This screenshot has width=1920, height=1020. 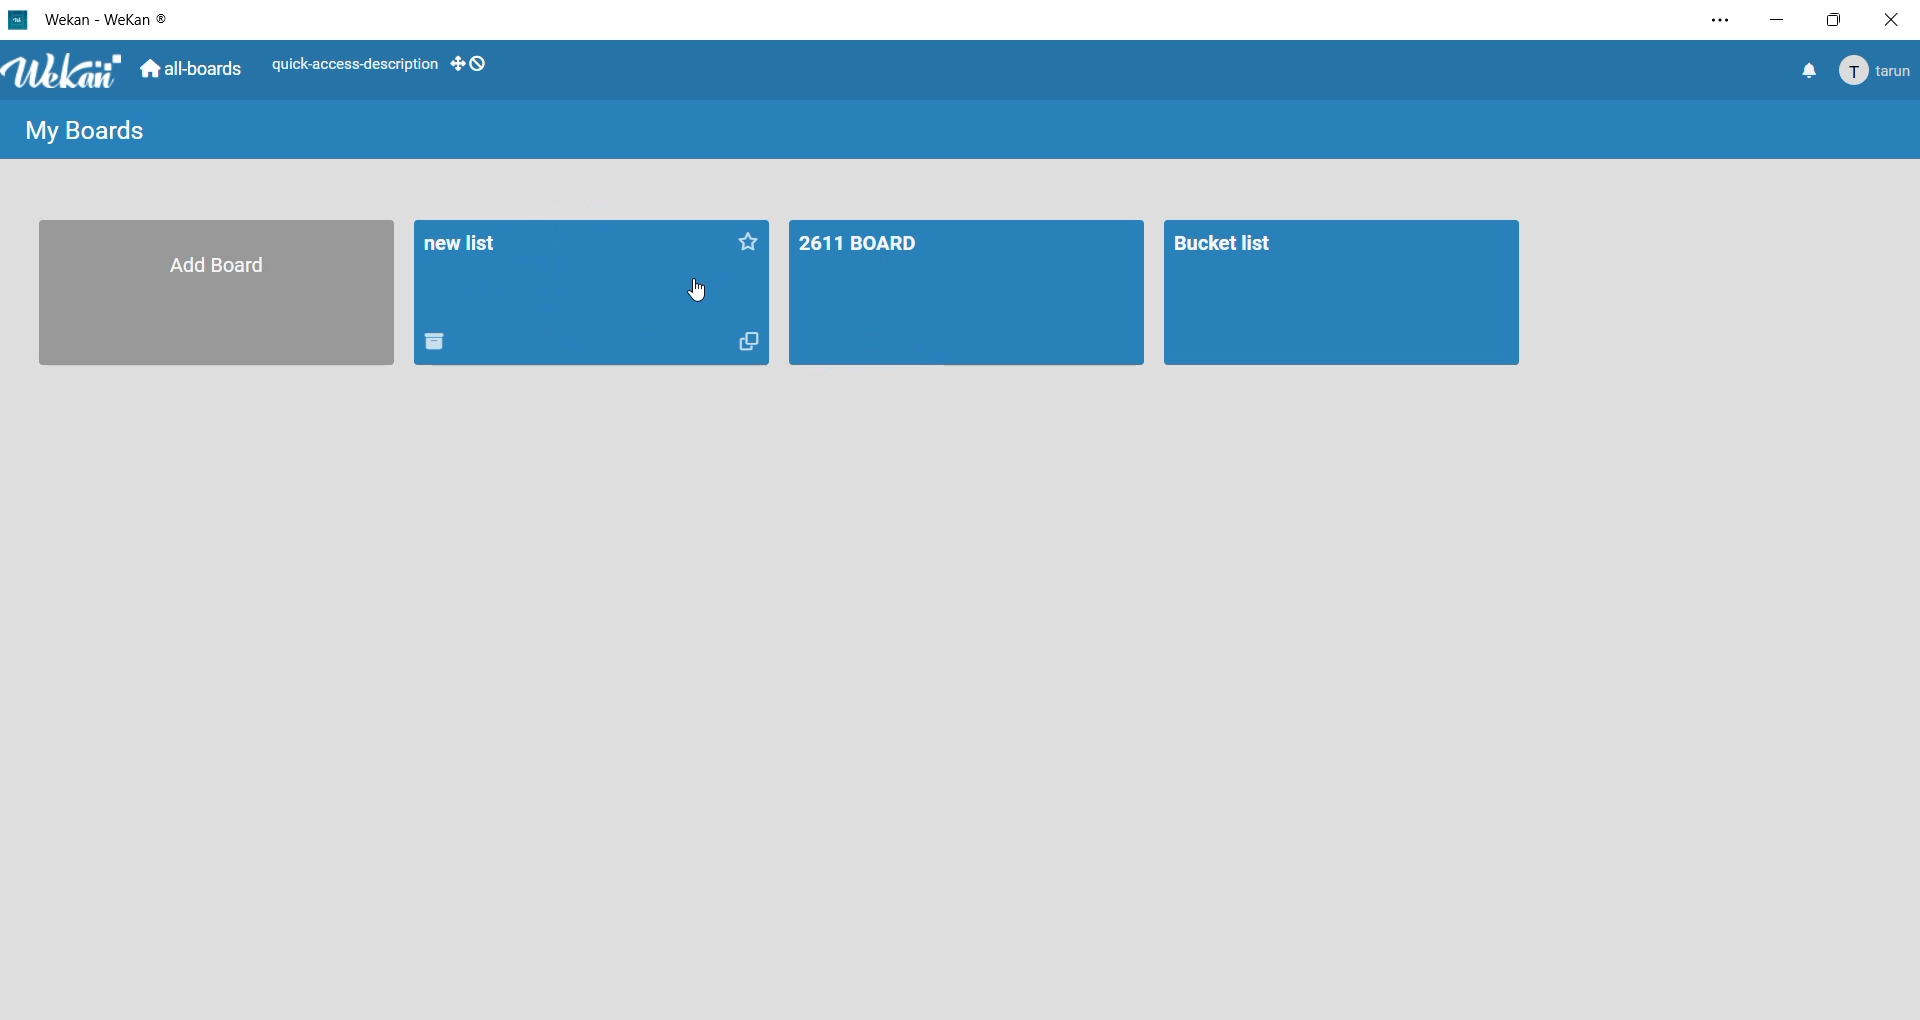 I want to click on cursor, so click(x=696, y=291).